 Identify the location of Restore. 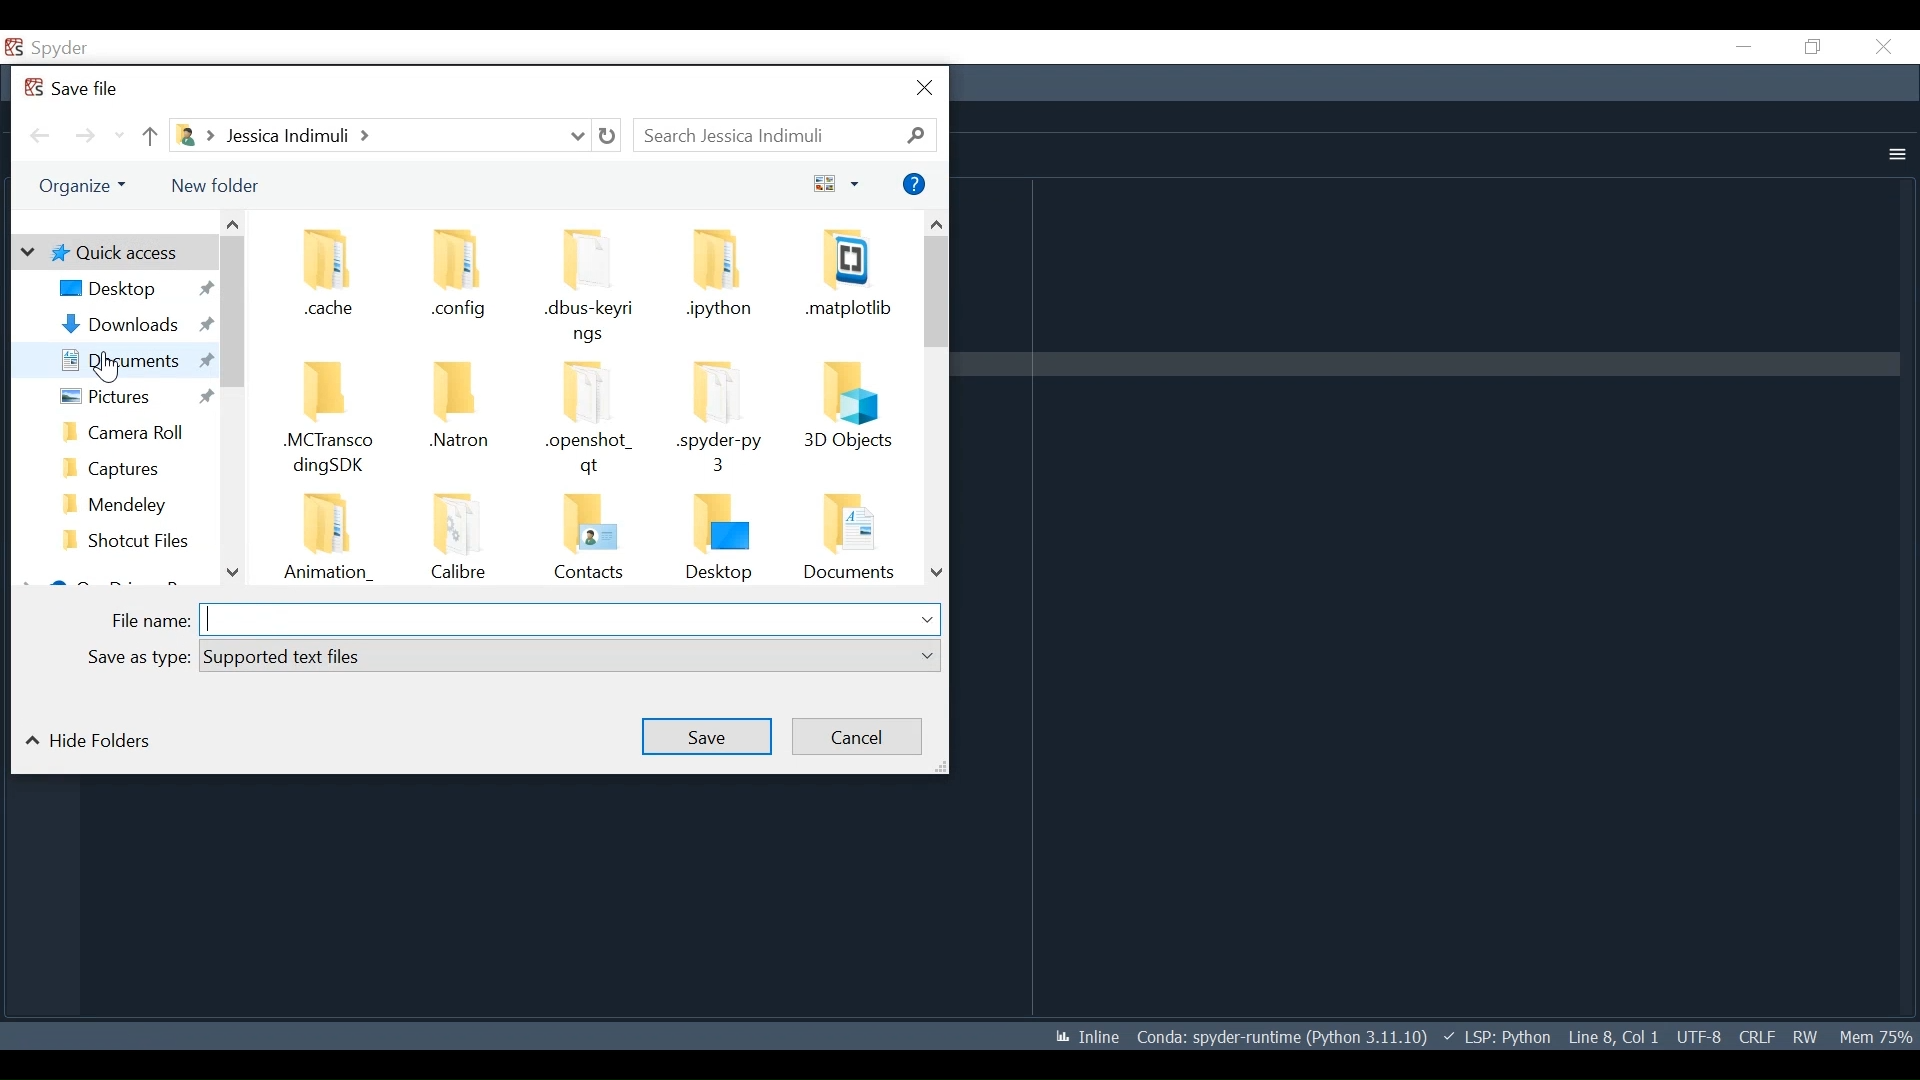
(1811, 47).